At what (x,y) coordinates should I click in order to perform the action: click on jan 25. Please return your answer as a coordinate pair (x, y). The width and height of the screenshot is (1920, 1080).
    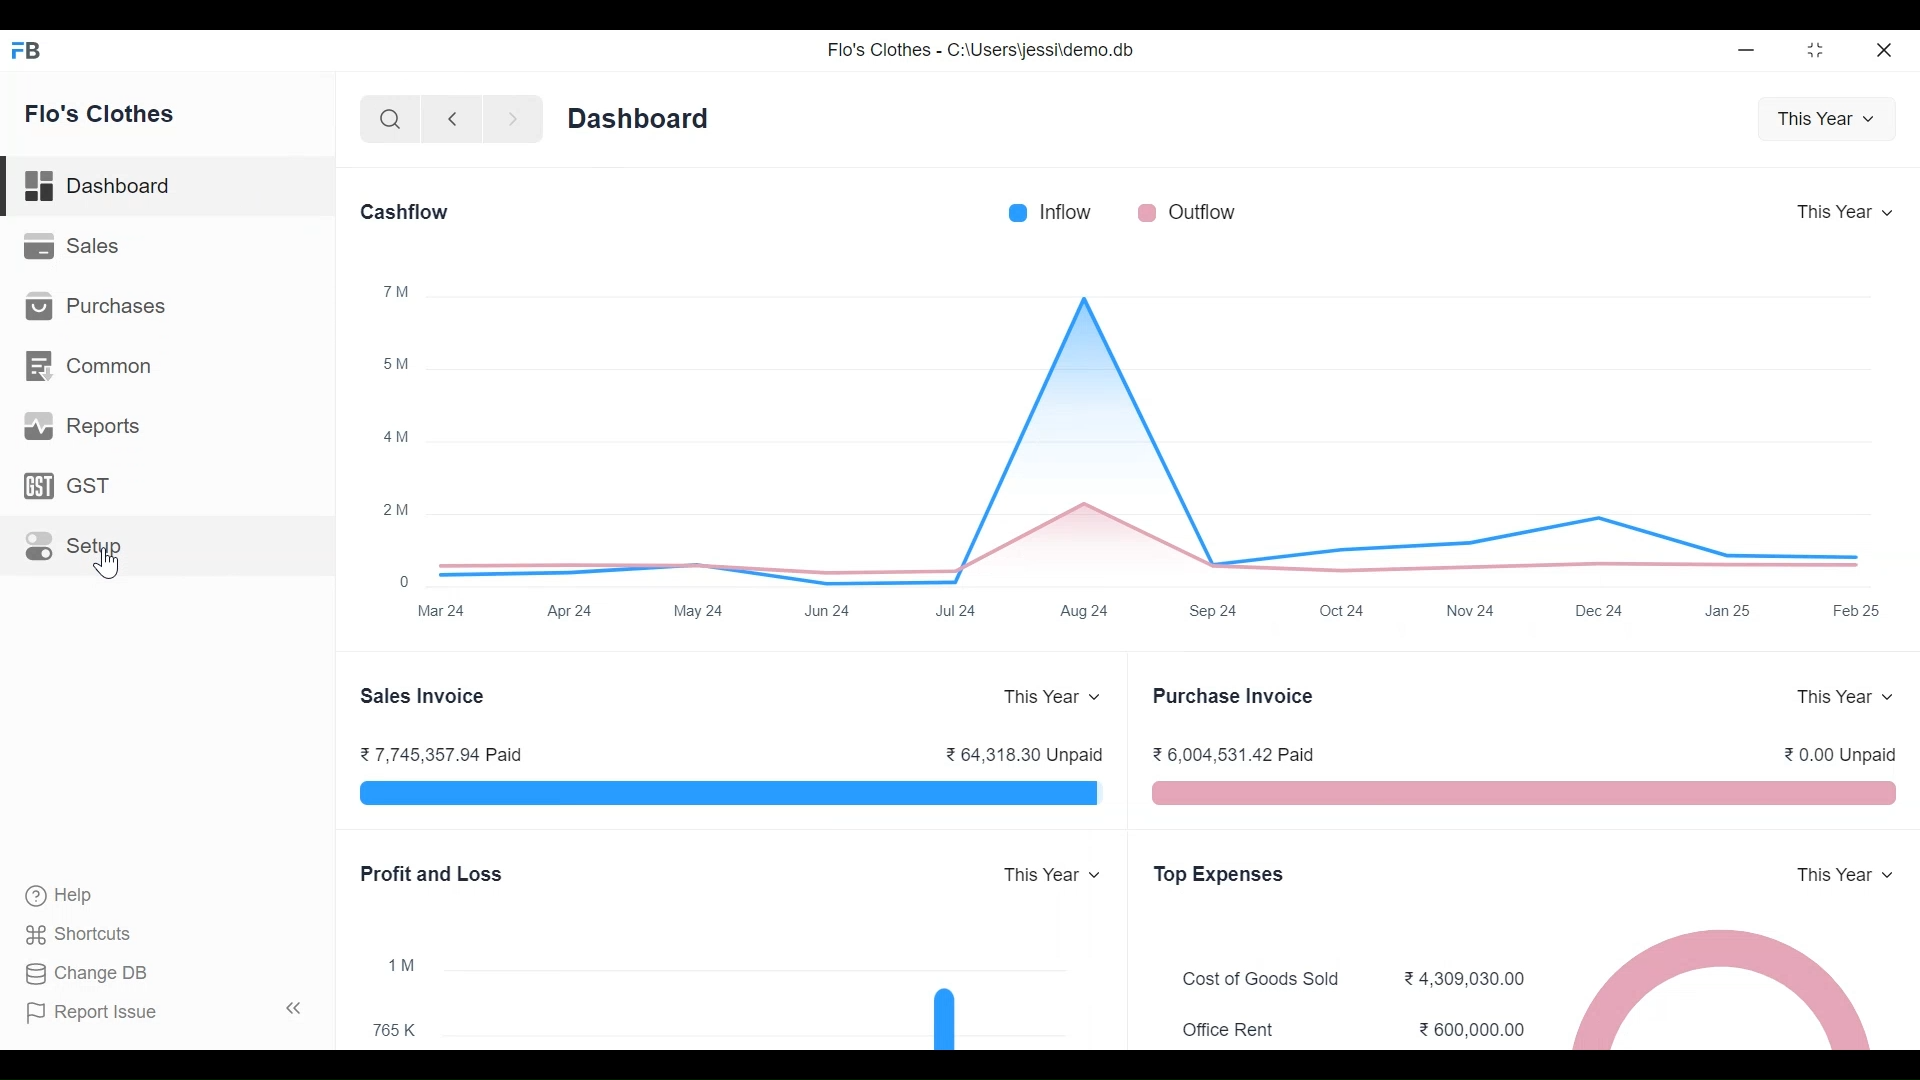
    Looking at the image, I should click on (1726, 611).